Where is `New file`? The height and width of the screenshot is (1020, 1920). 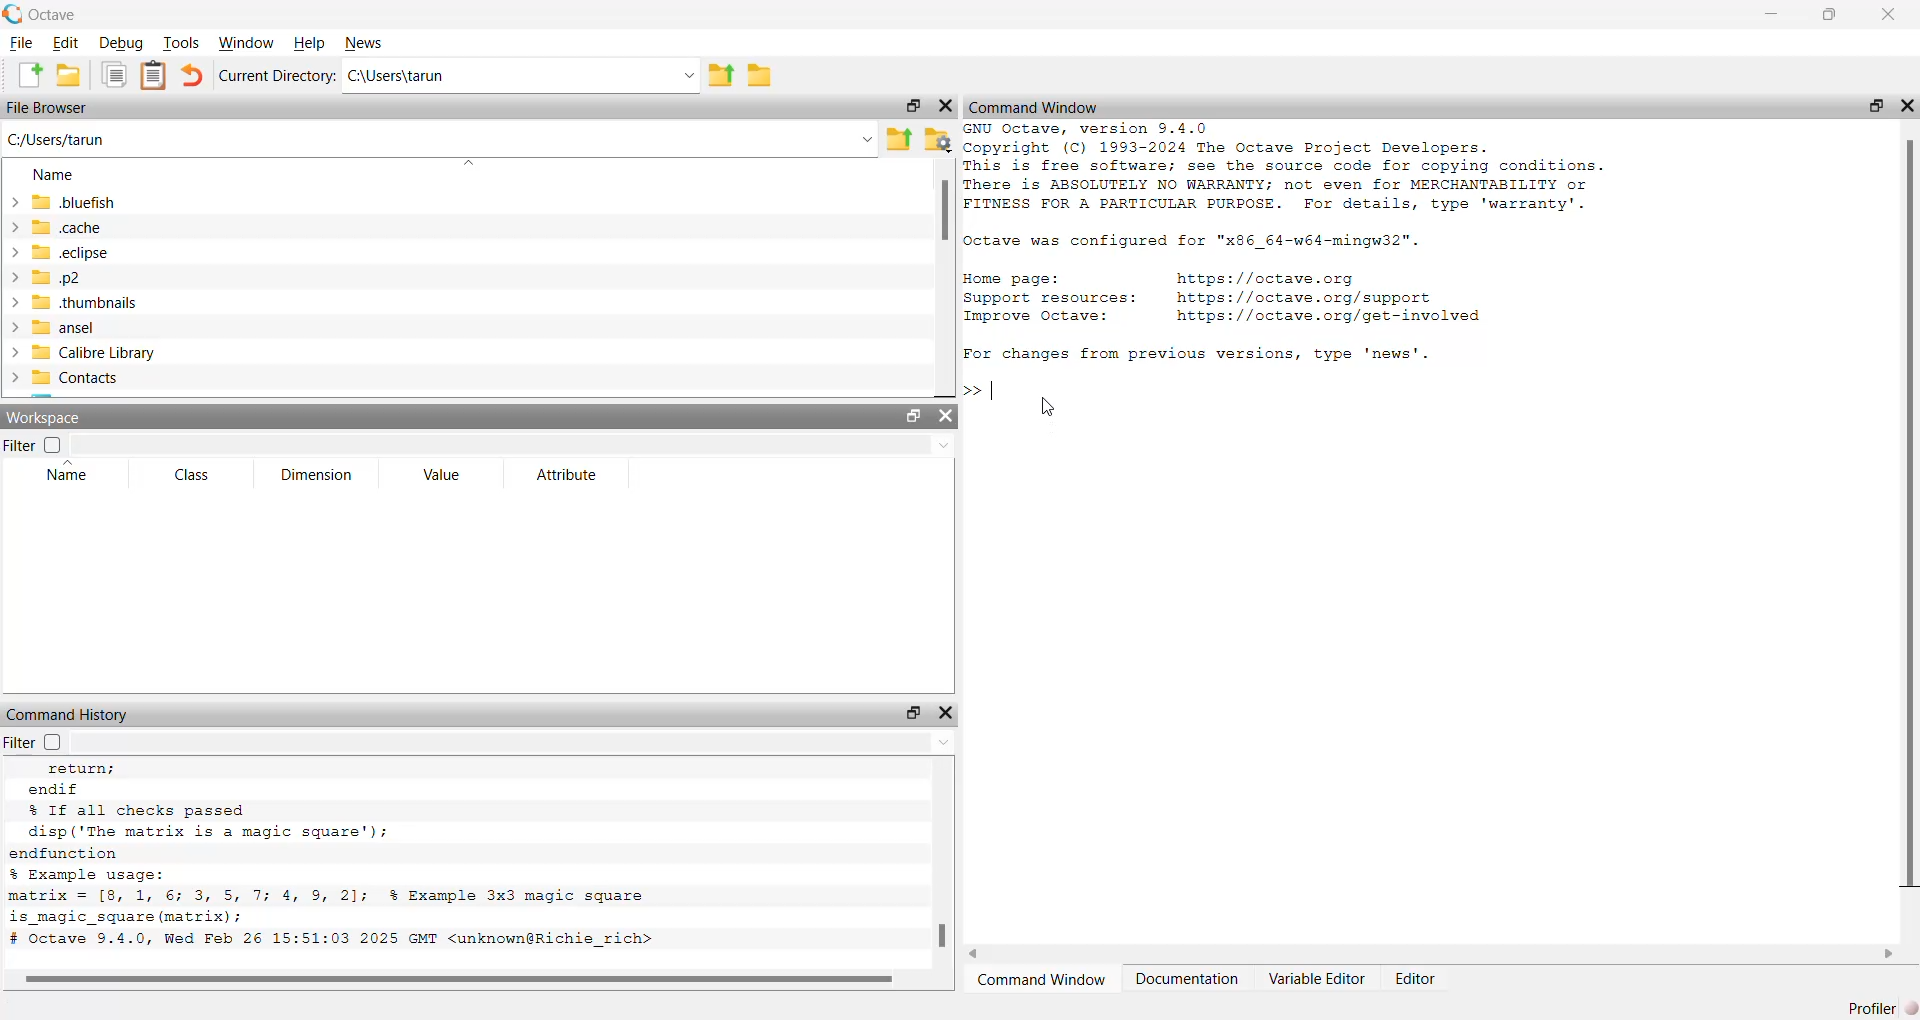 New file is located at coordinates (30, 75).